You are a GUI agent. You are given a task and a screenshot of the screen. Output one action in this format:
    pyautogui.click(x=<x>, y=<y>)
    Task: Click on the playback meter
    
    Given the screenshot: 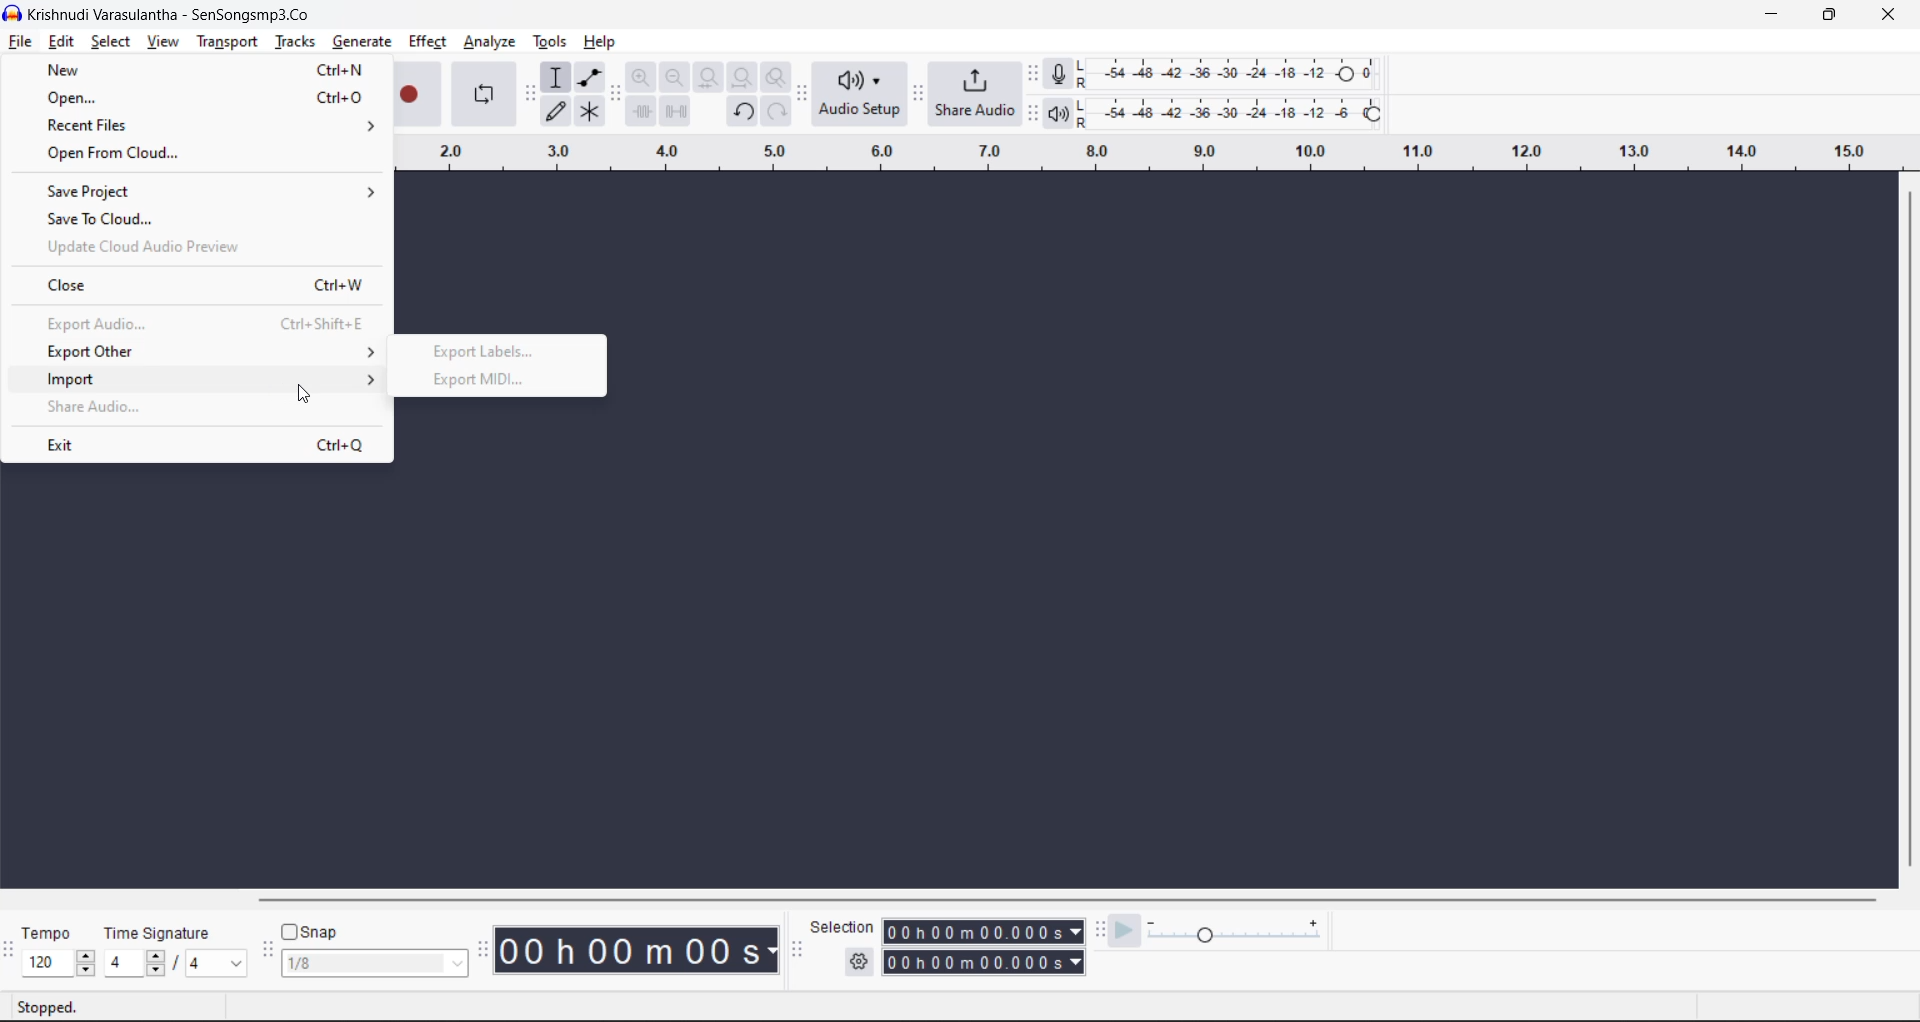 What is the action you would take?
    pyautogui.click(x=1068, y=113)
    